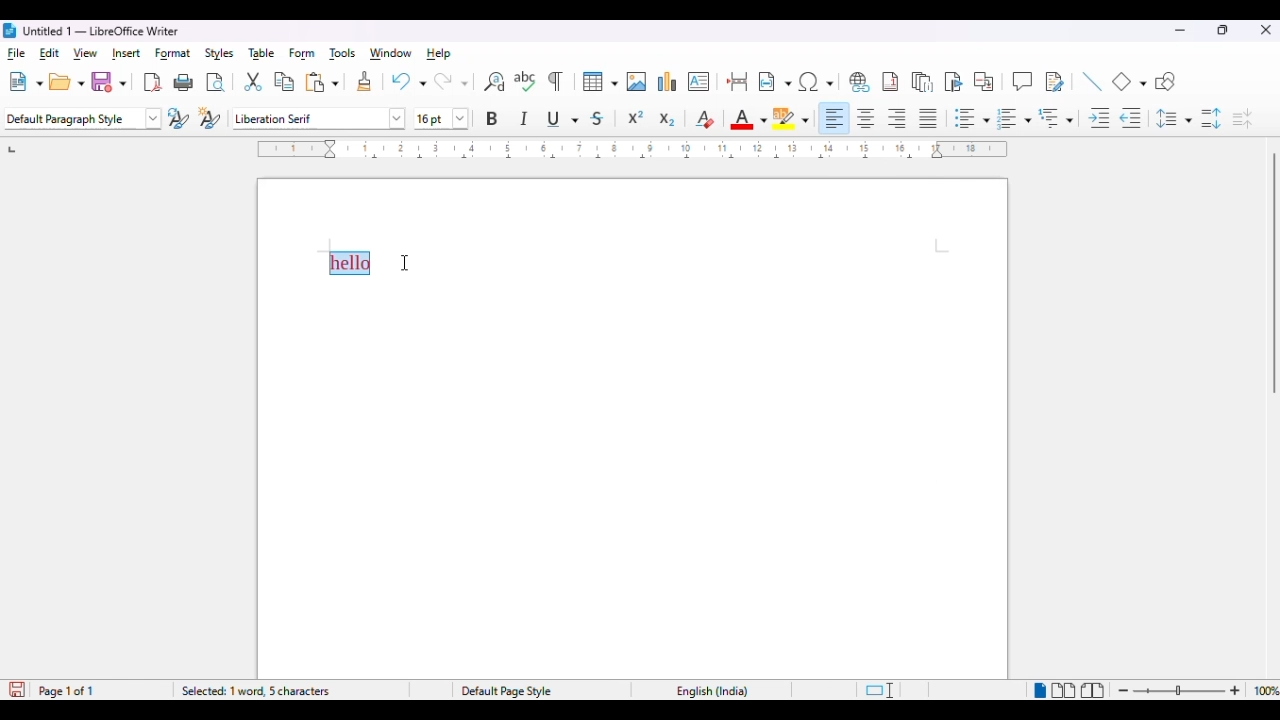 Image resolution: width=1280 pixels, height=720 pixels. What do you see at coordinates (866, 119) in the screenshot?
I see `align center` at bounding box center [866, 119].